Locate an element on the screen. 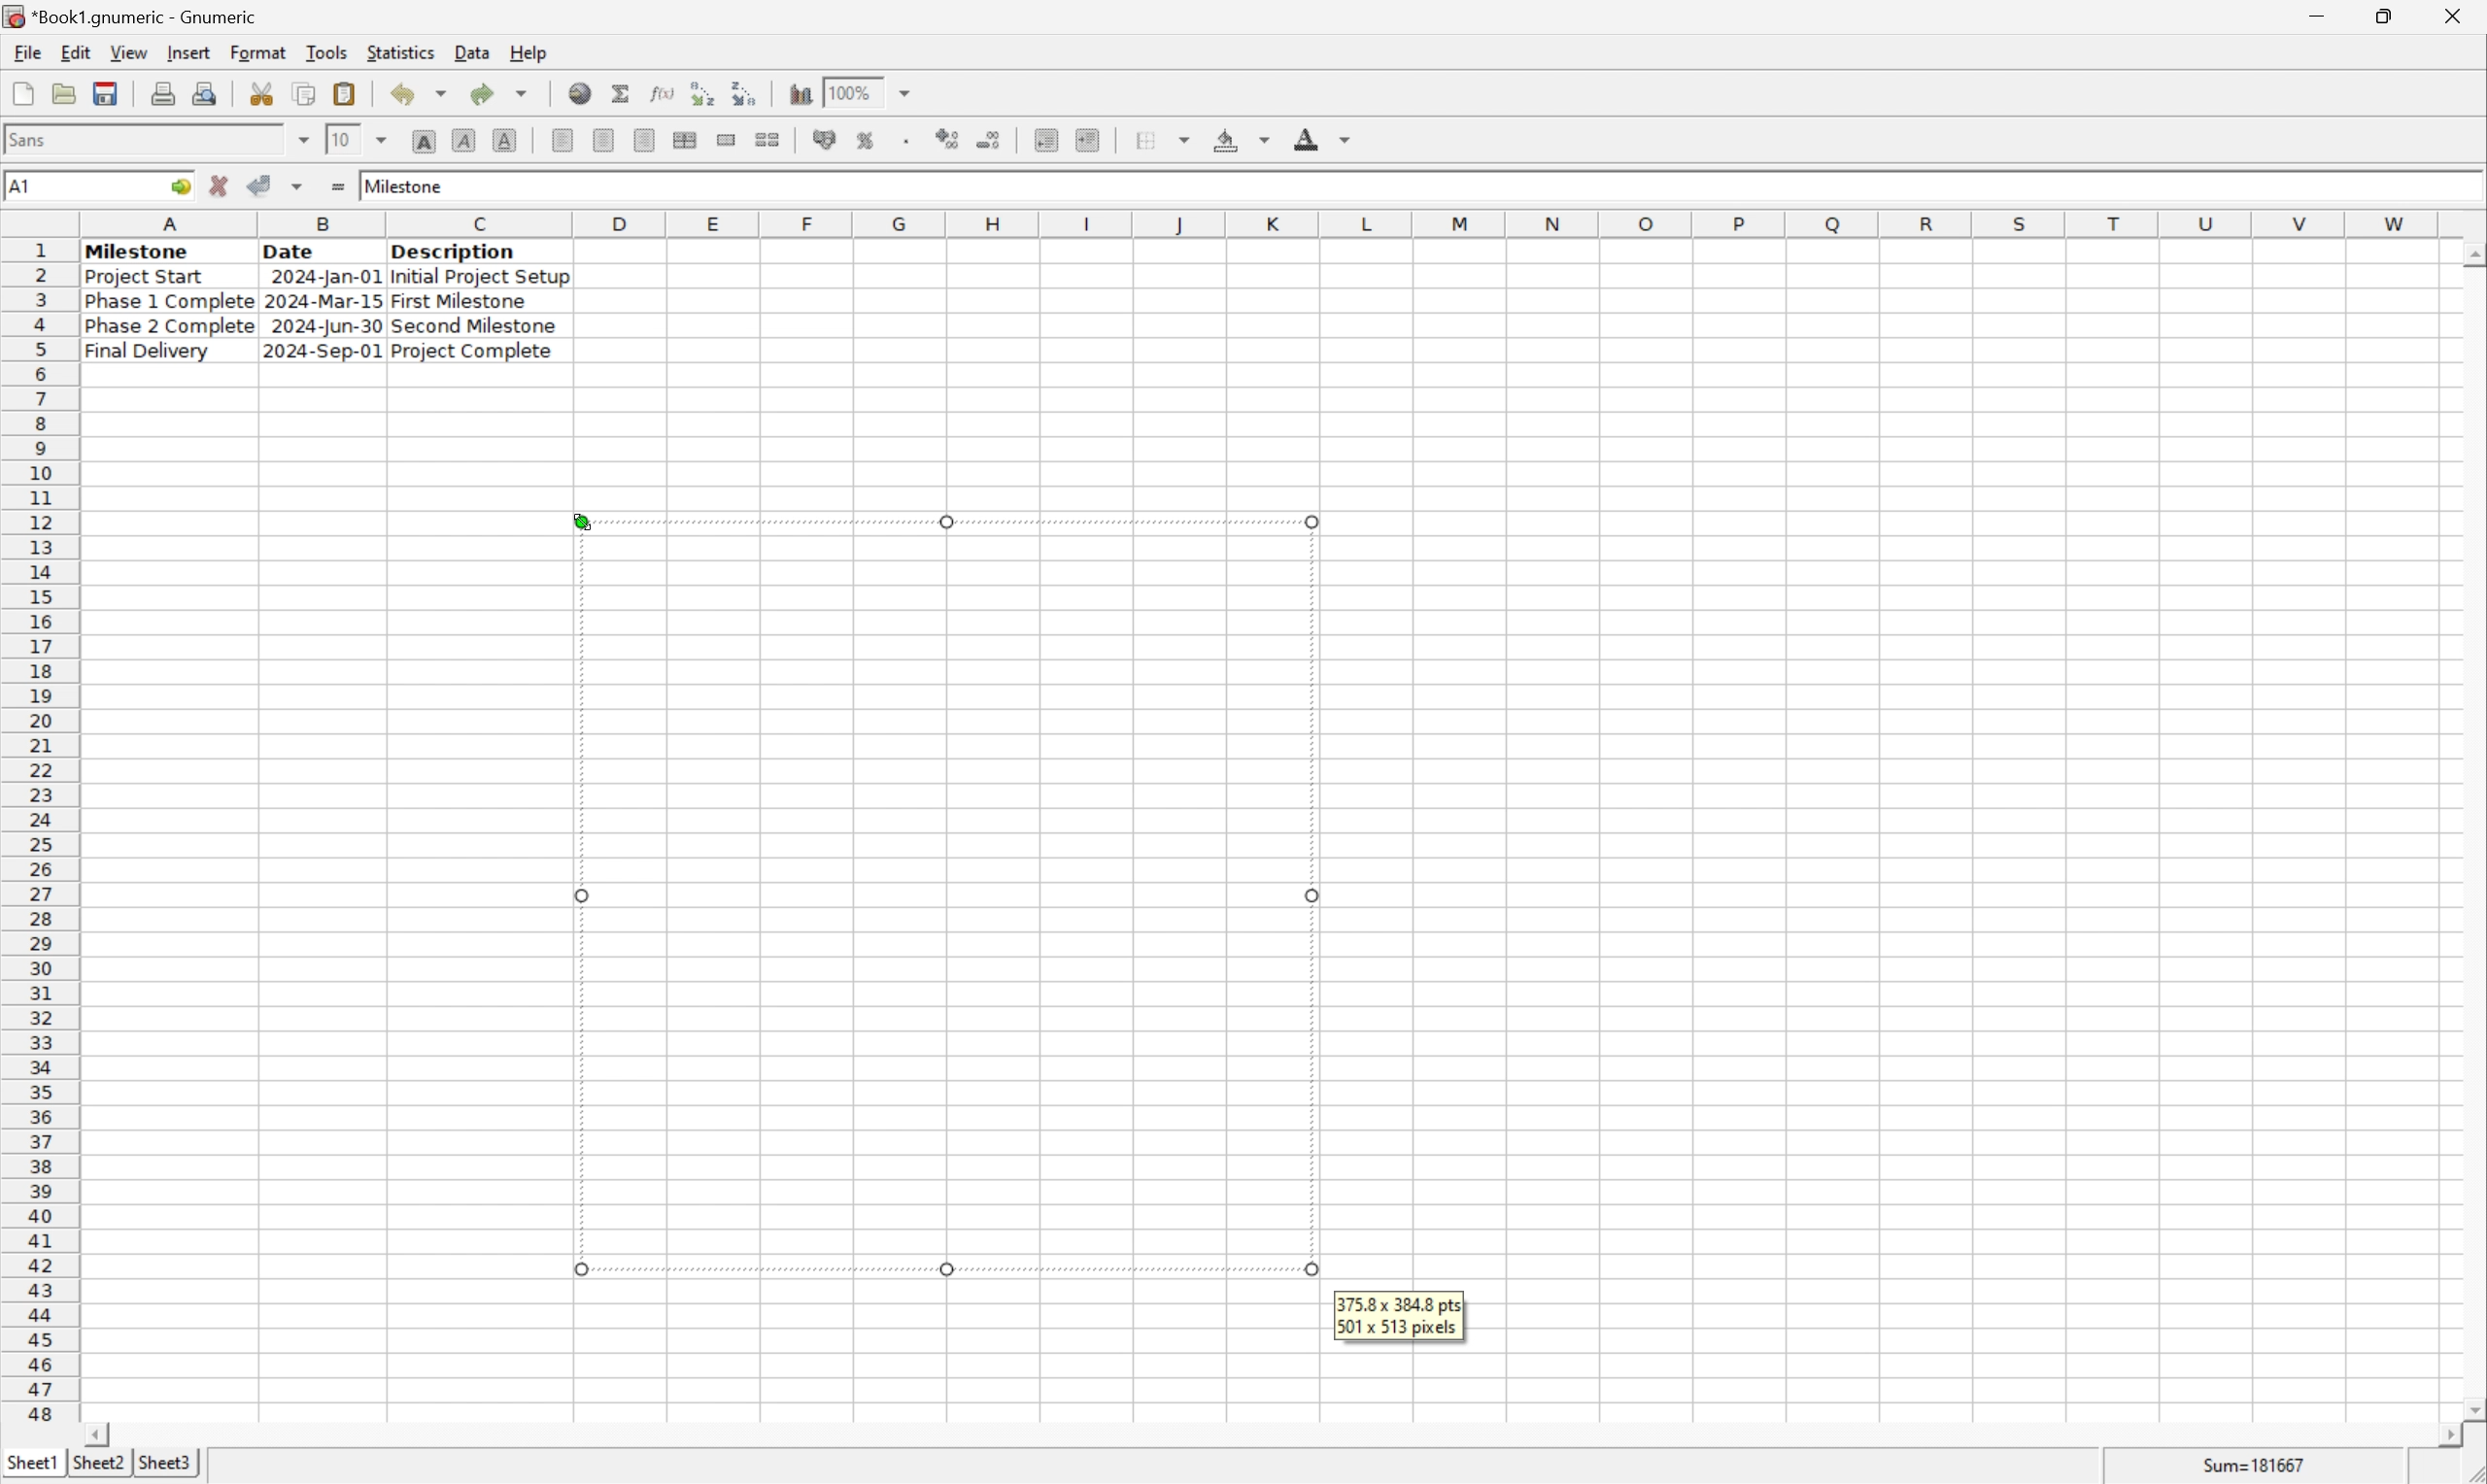  align left is located at coordinates (564, 141).